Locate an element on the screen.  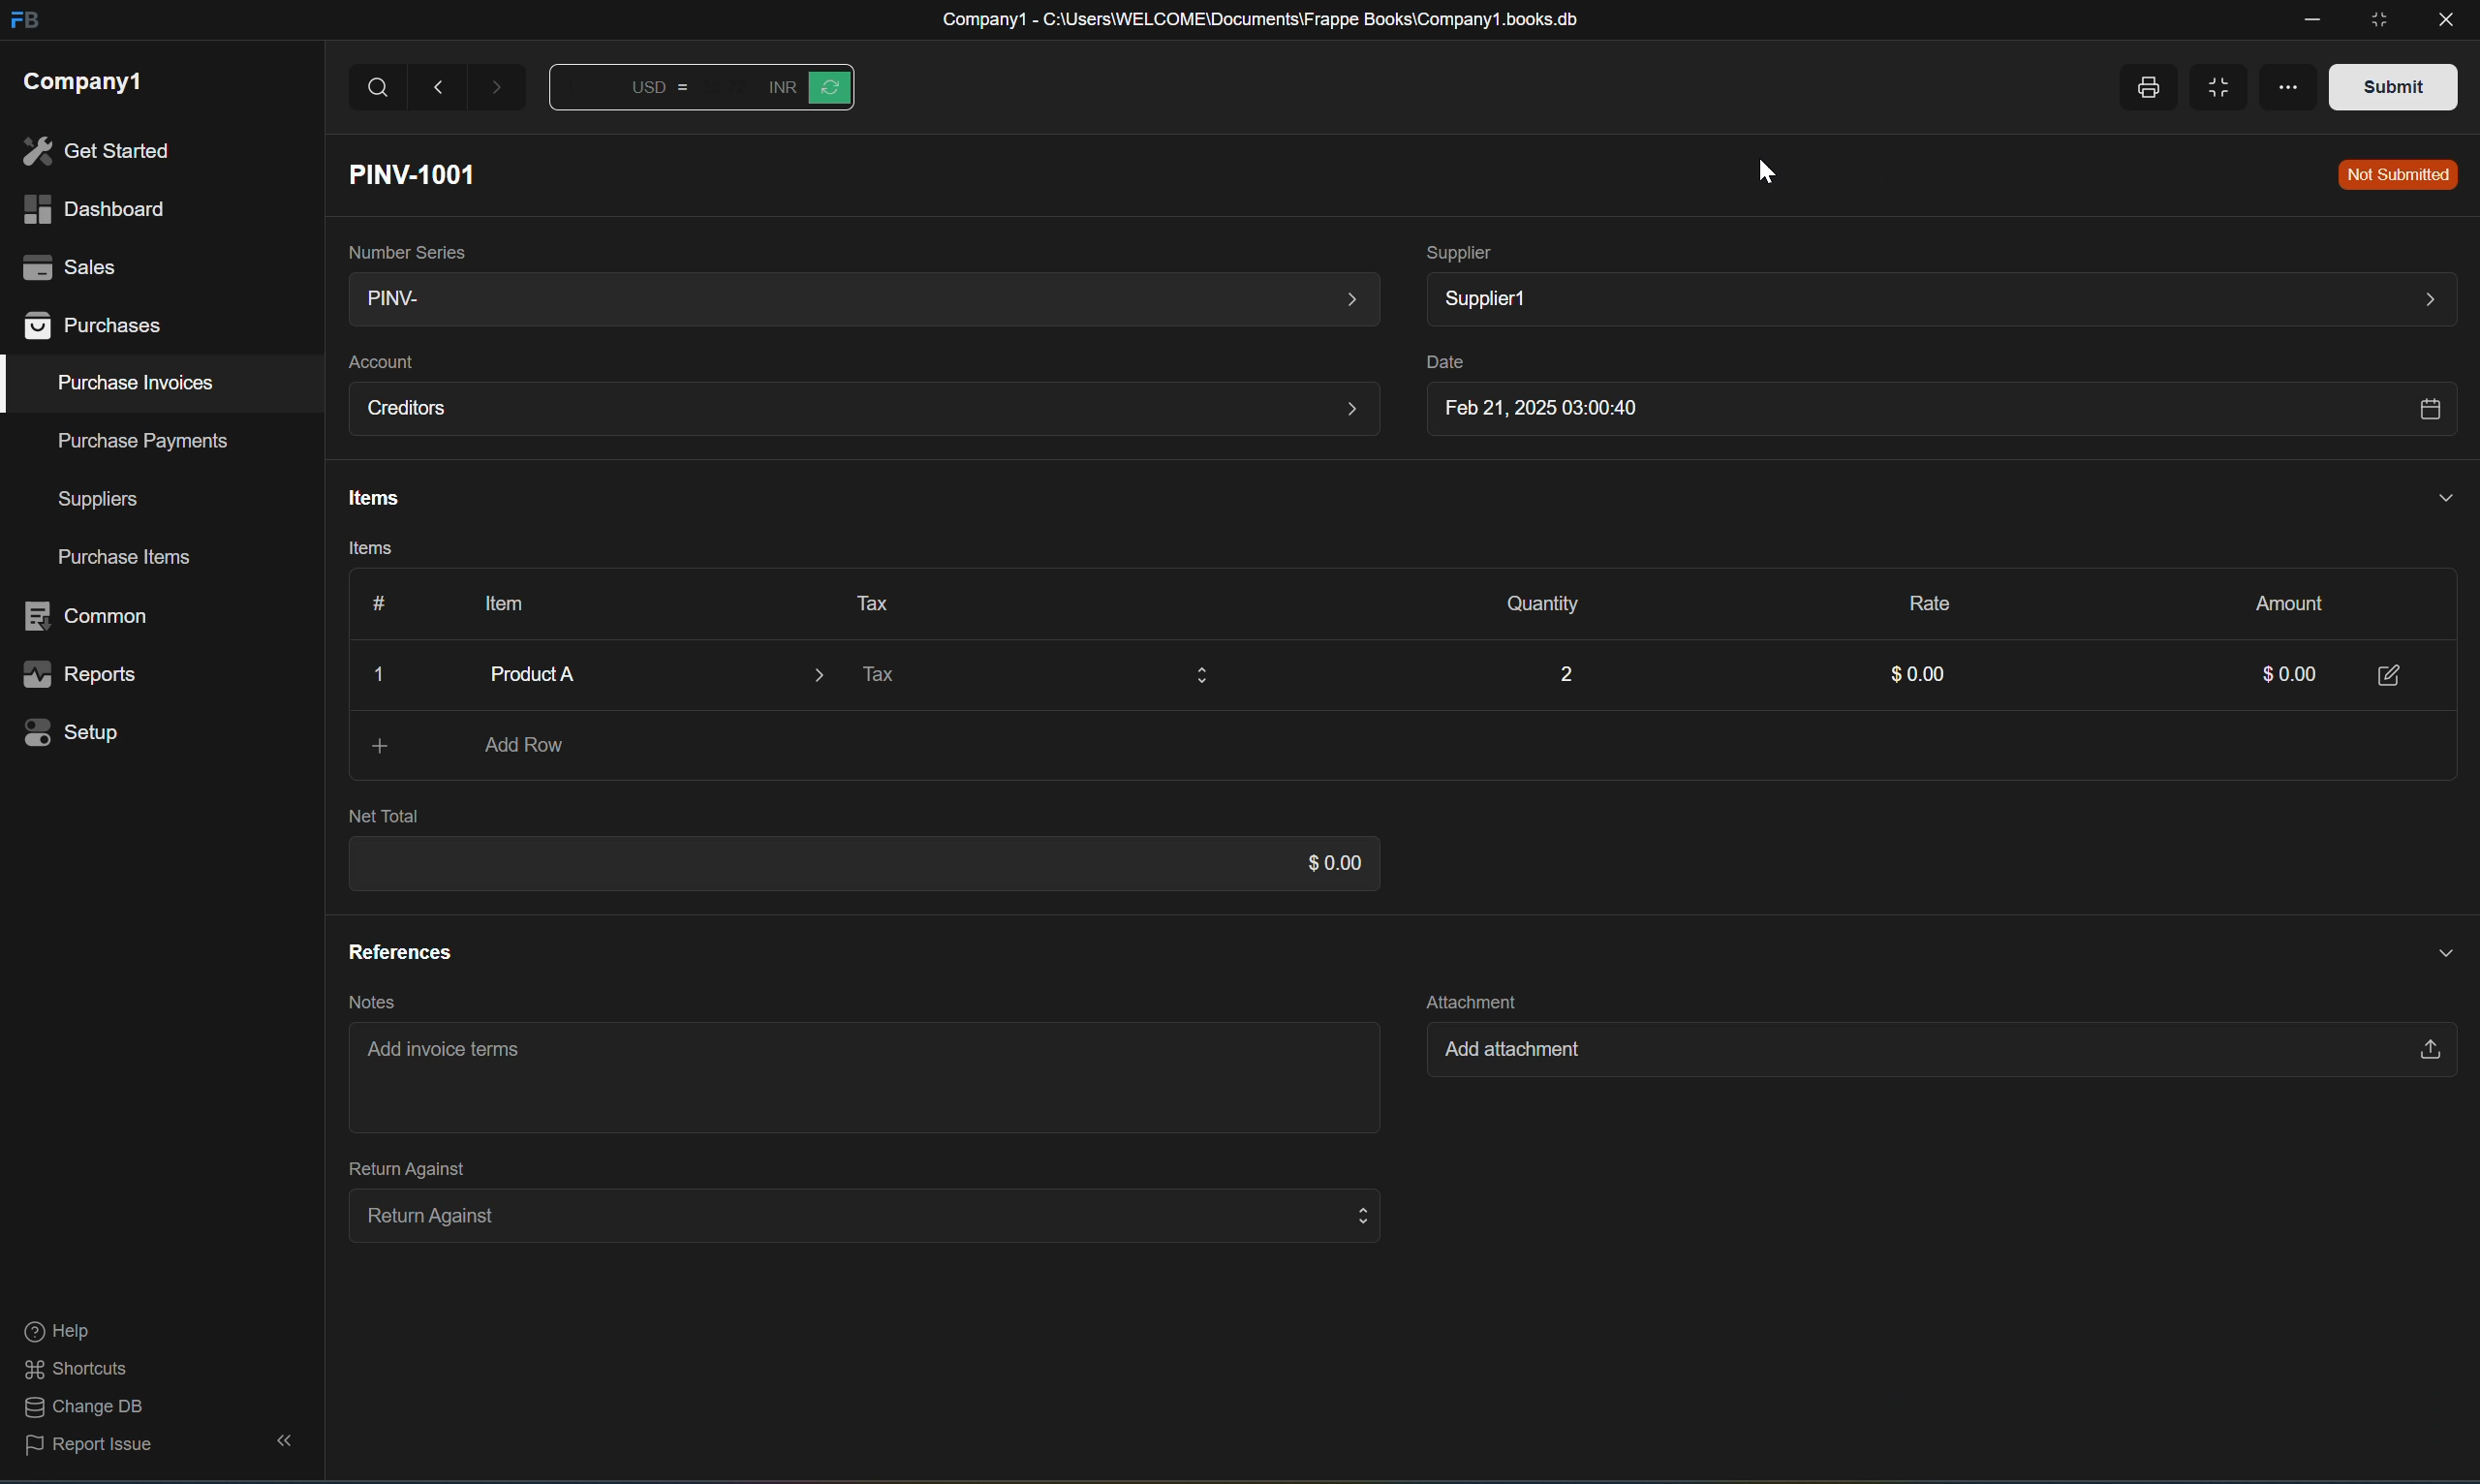
PINV- is located at coordinates (856, 301).